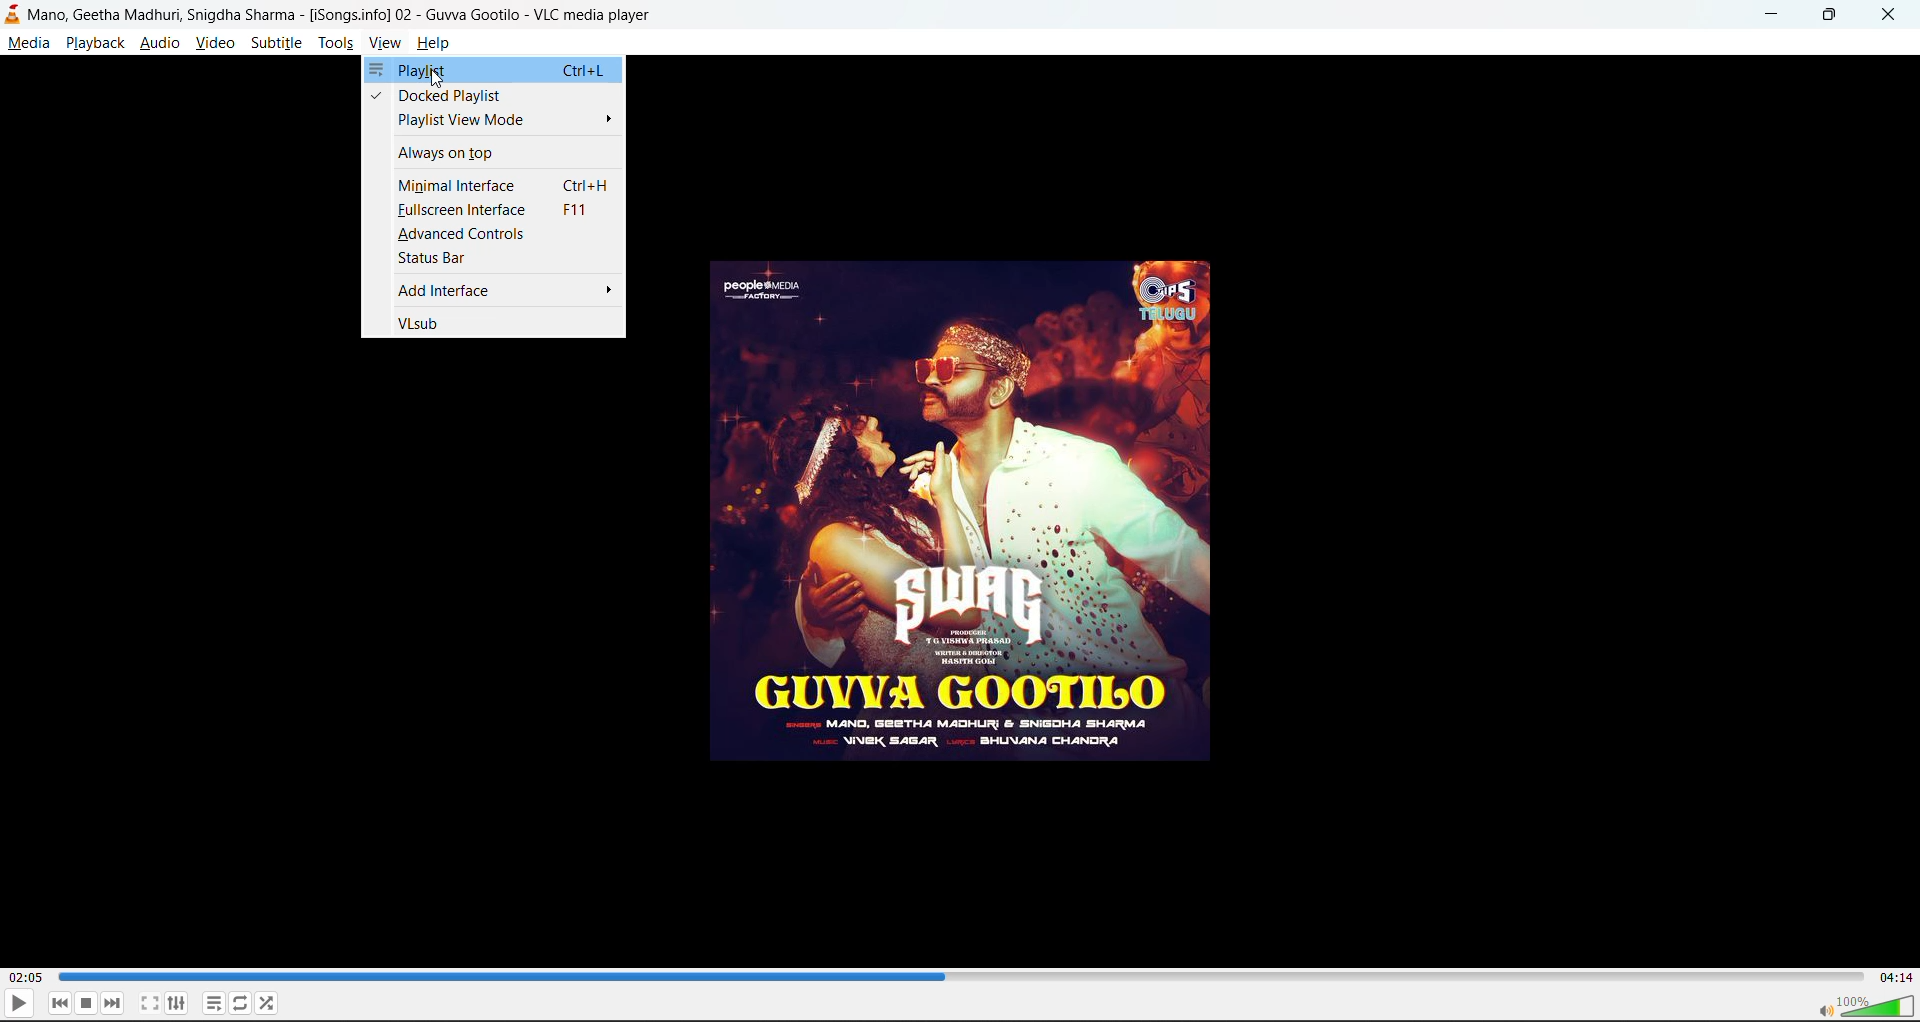 The width and height of the screenshot is (1920, 1022). I want to click on minimal interface, so click(497, 185).